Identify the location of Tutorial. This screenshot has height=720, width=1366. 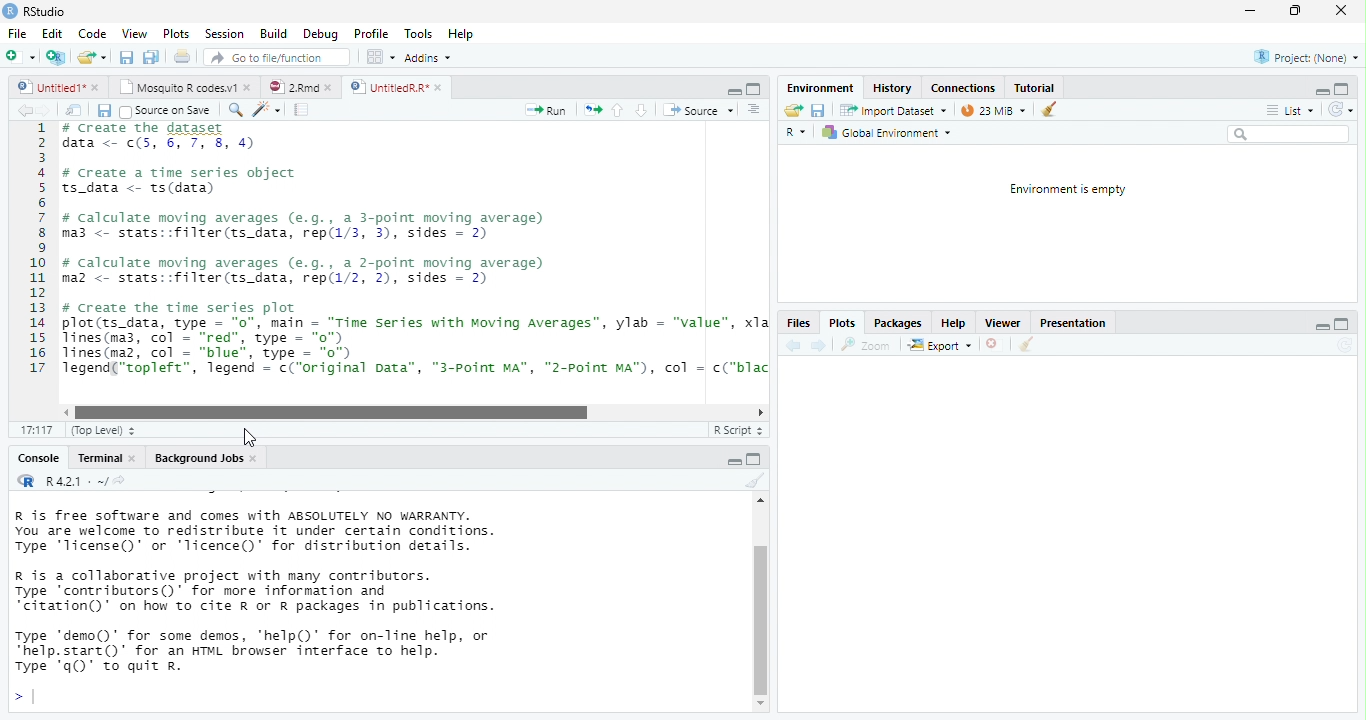
(1035, 87).